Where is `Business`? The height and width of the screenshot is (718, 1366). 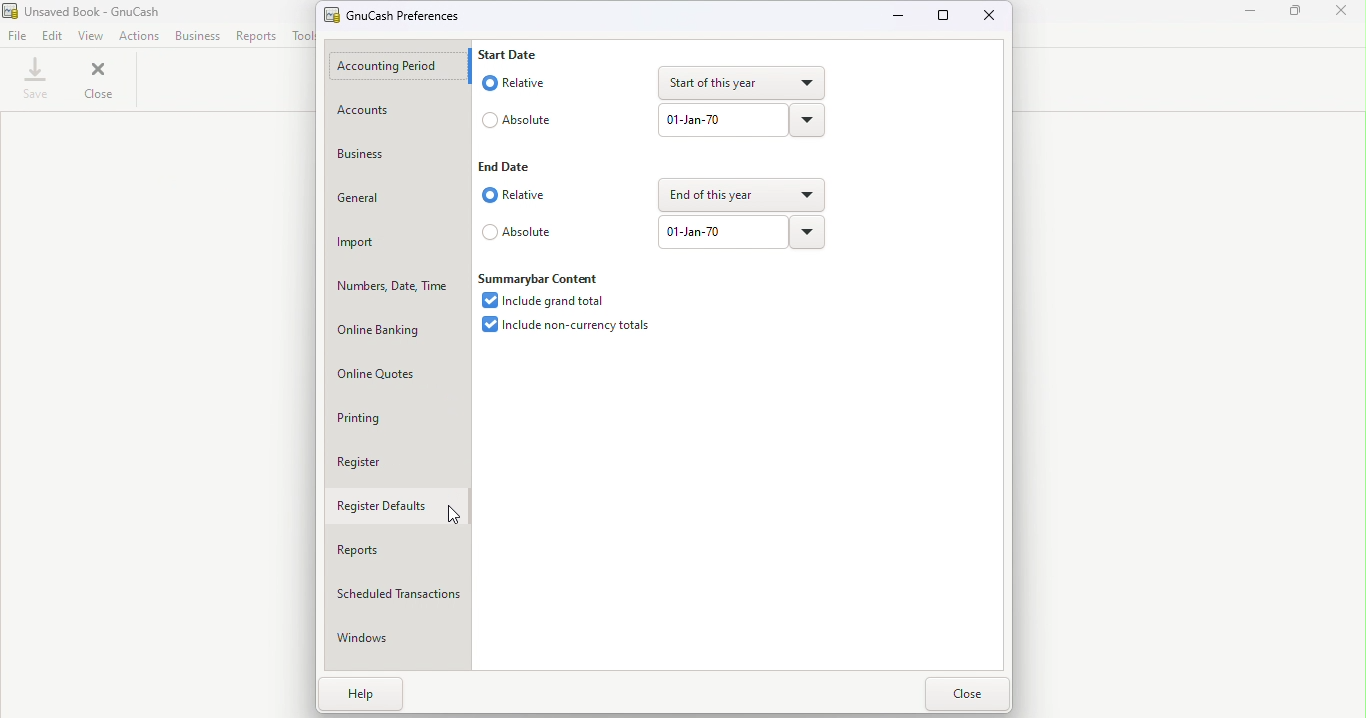 Business is located at coordinates (196, 38).